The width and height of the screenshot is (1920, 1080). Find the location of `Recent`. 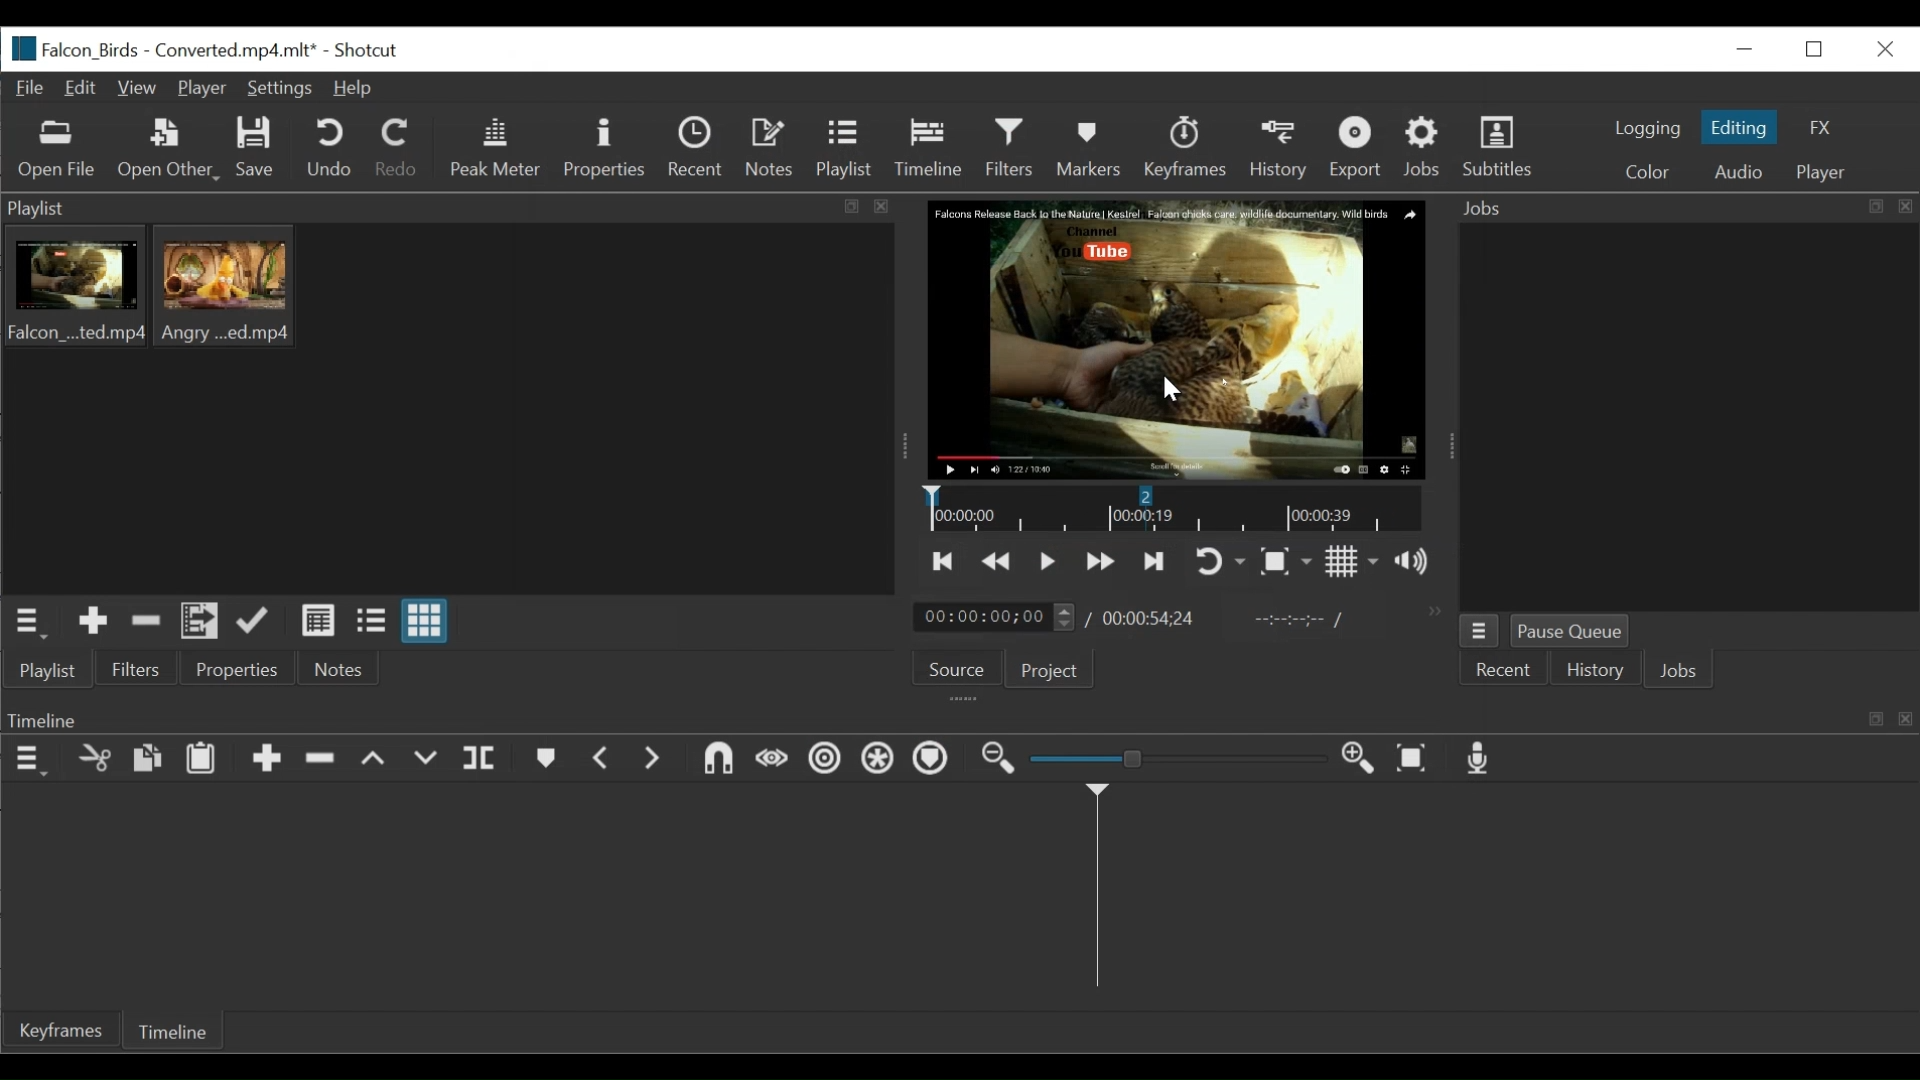

Recent is located at coordinates (1499, 672).